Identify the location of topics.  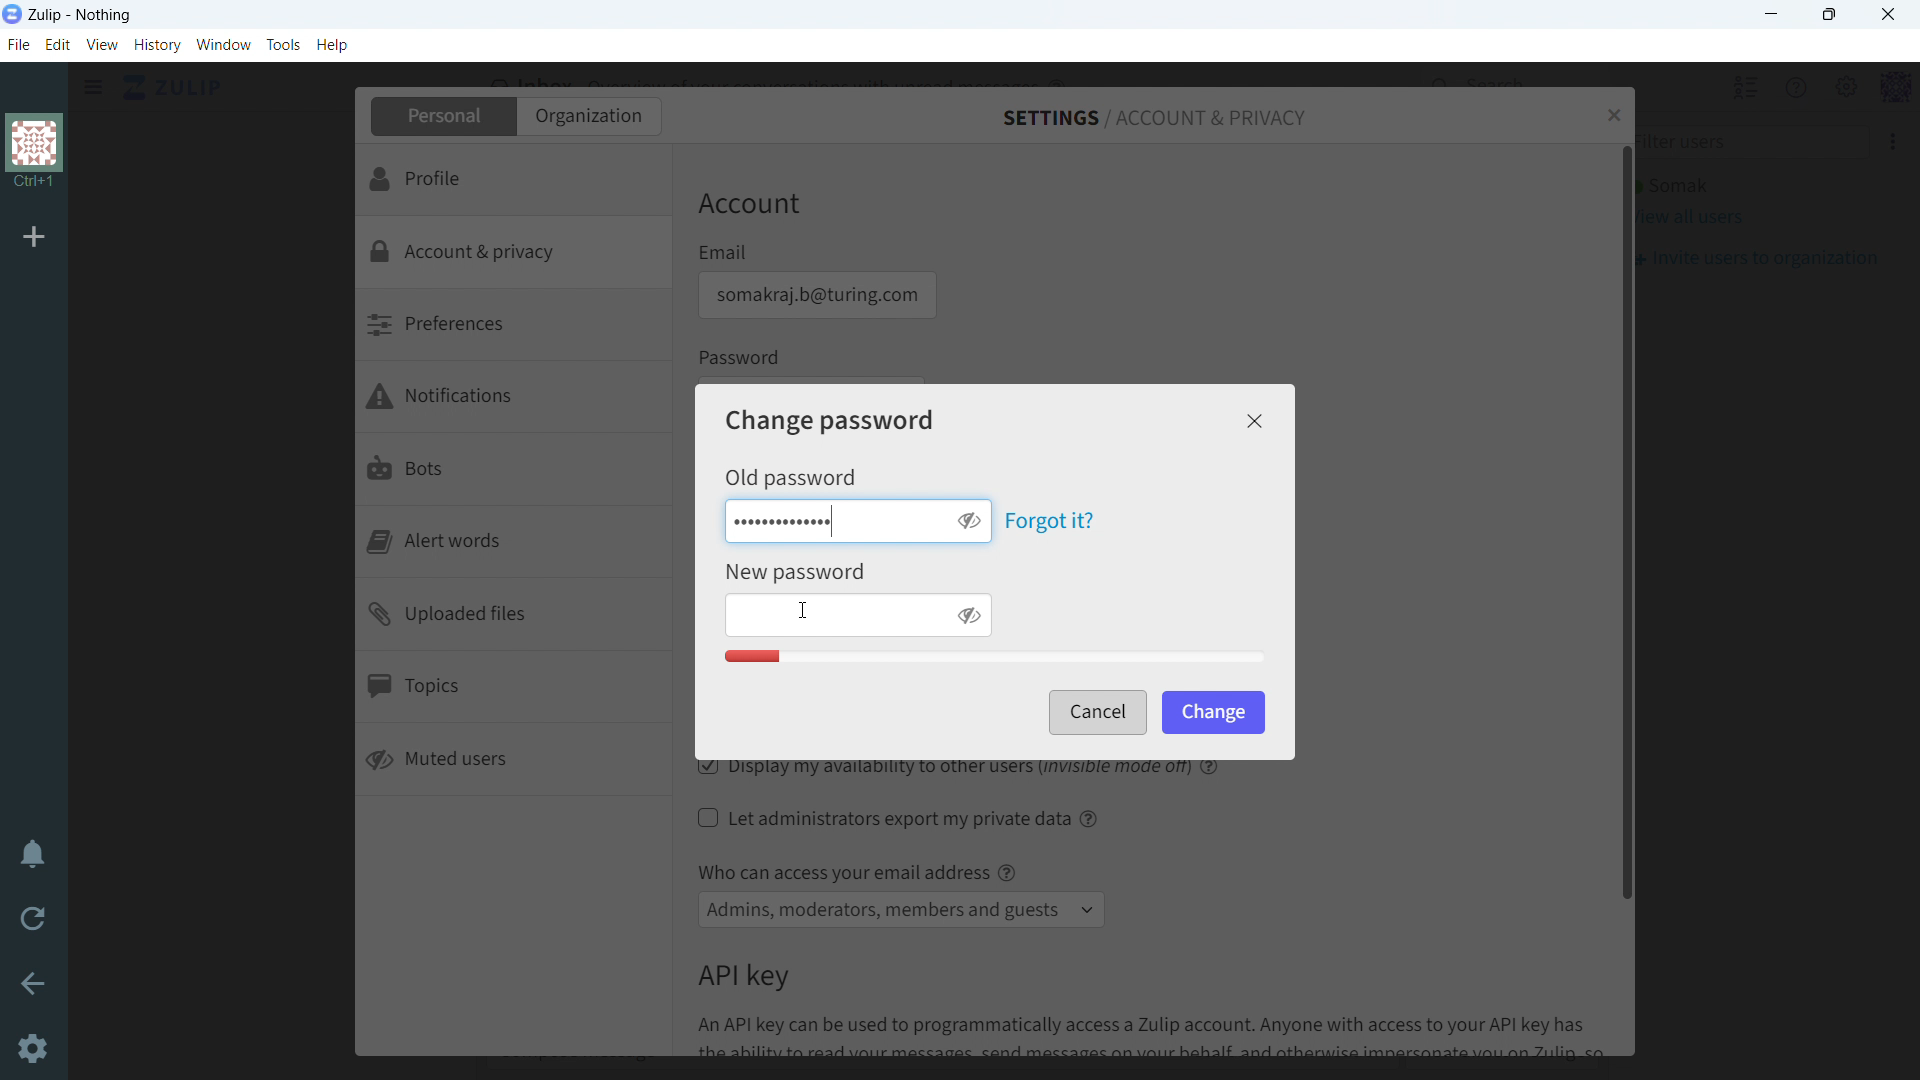
(514, 690).